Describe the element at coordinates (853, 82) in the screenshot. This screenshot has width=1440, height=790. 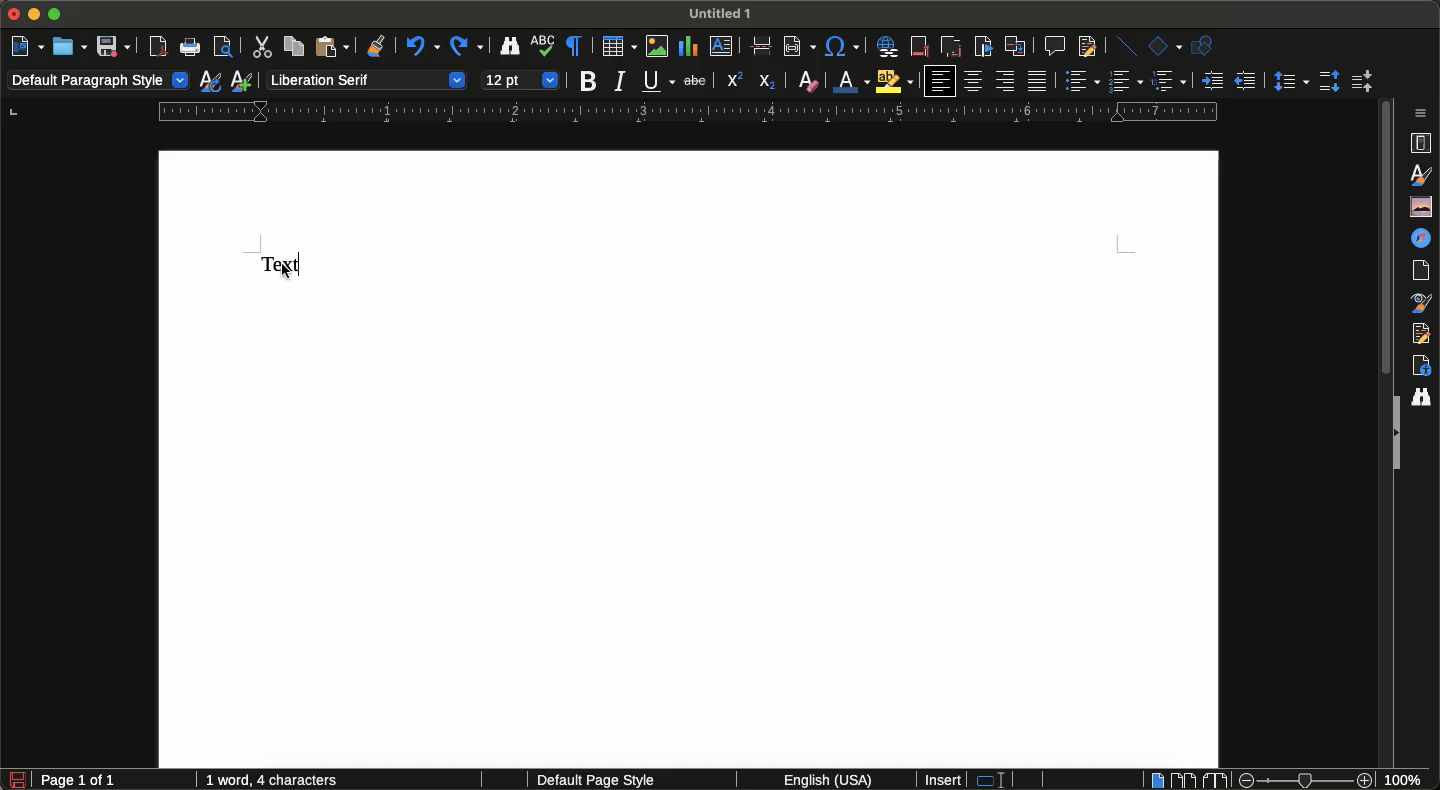
I see `Font color` at that location.